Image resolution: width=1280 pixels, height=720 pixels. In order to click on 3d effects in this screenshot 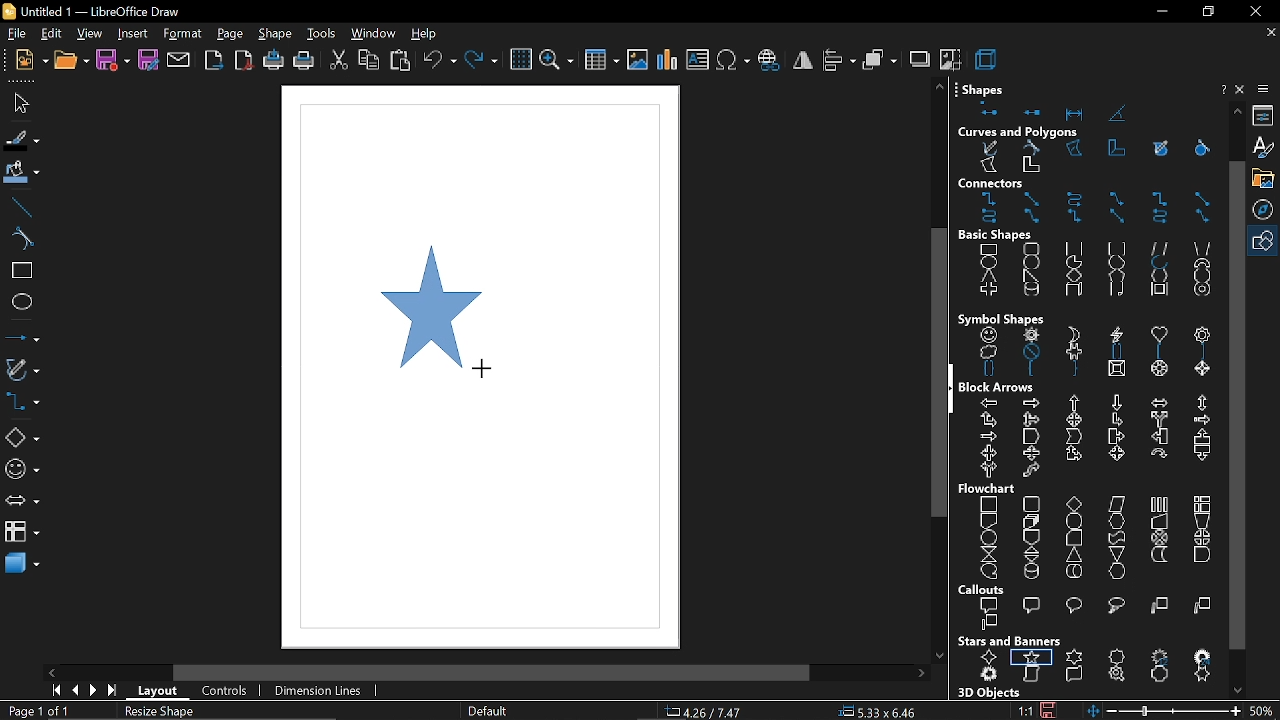, I will do `click(989, 59)`.